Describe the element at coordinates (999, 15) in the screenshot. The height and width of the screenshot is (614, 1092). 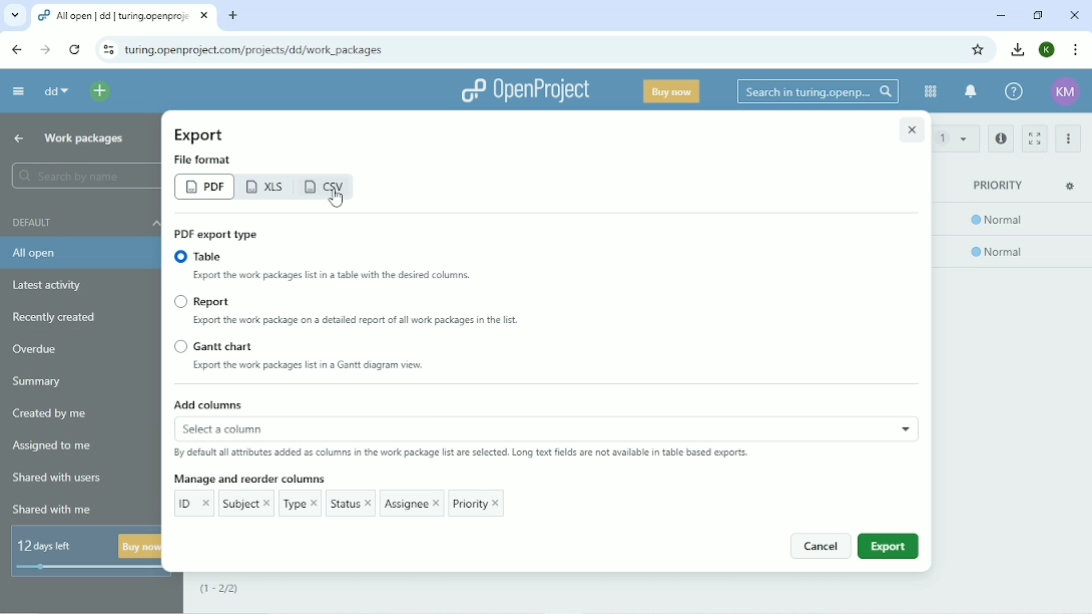
I see `Minimize` at that location.